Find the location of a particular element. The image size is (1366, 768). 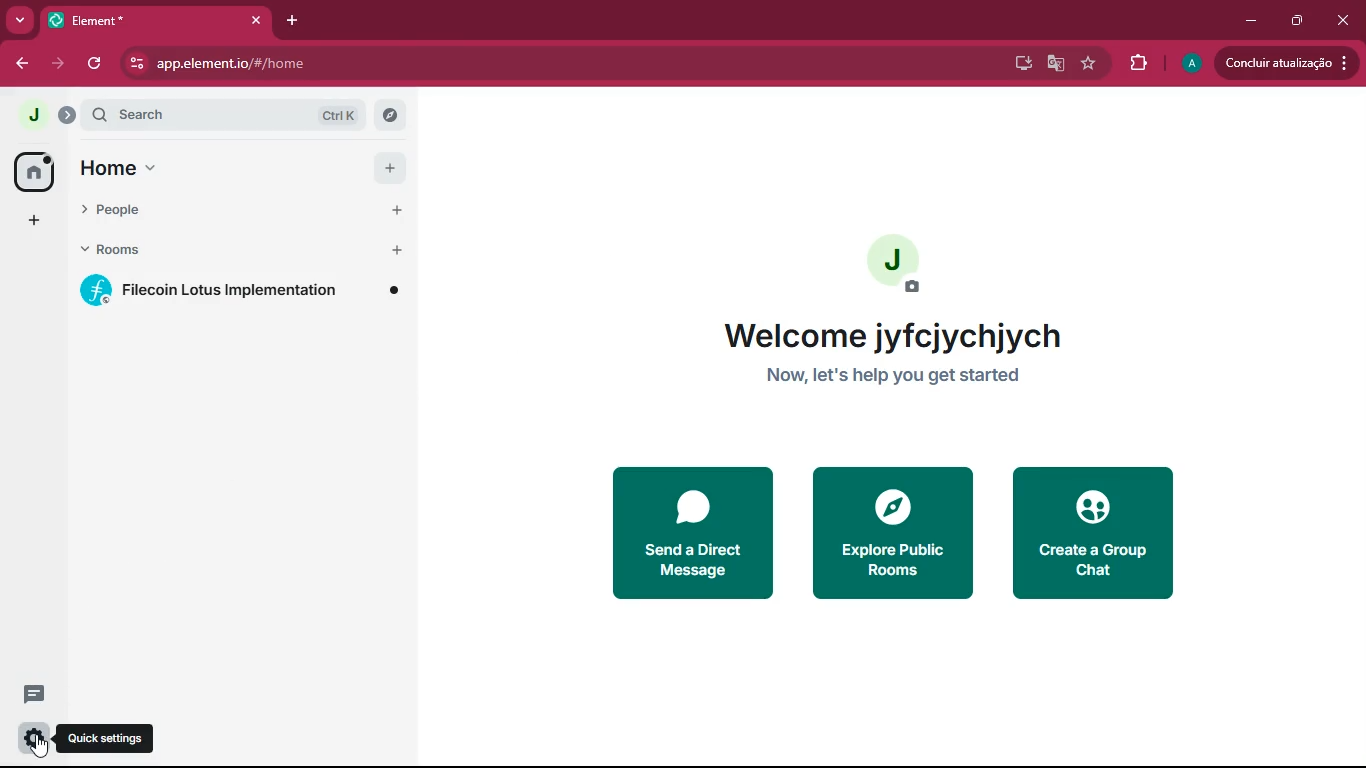

add is located at coordinates (389, 168).